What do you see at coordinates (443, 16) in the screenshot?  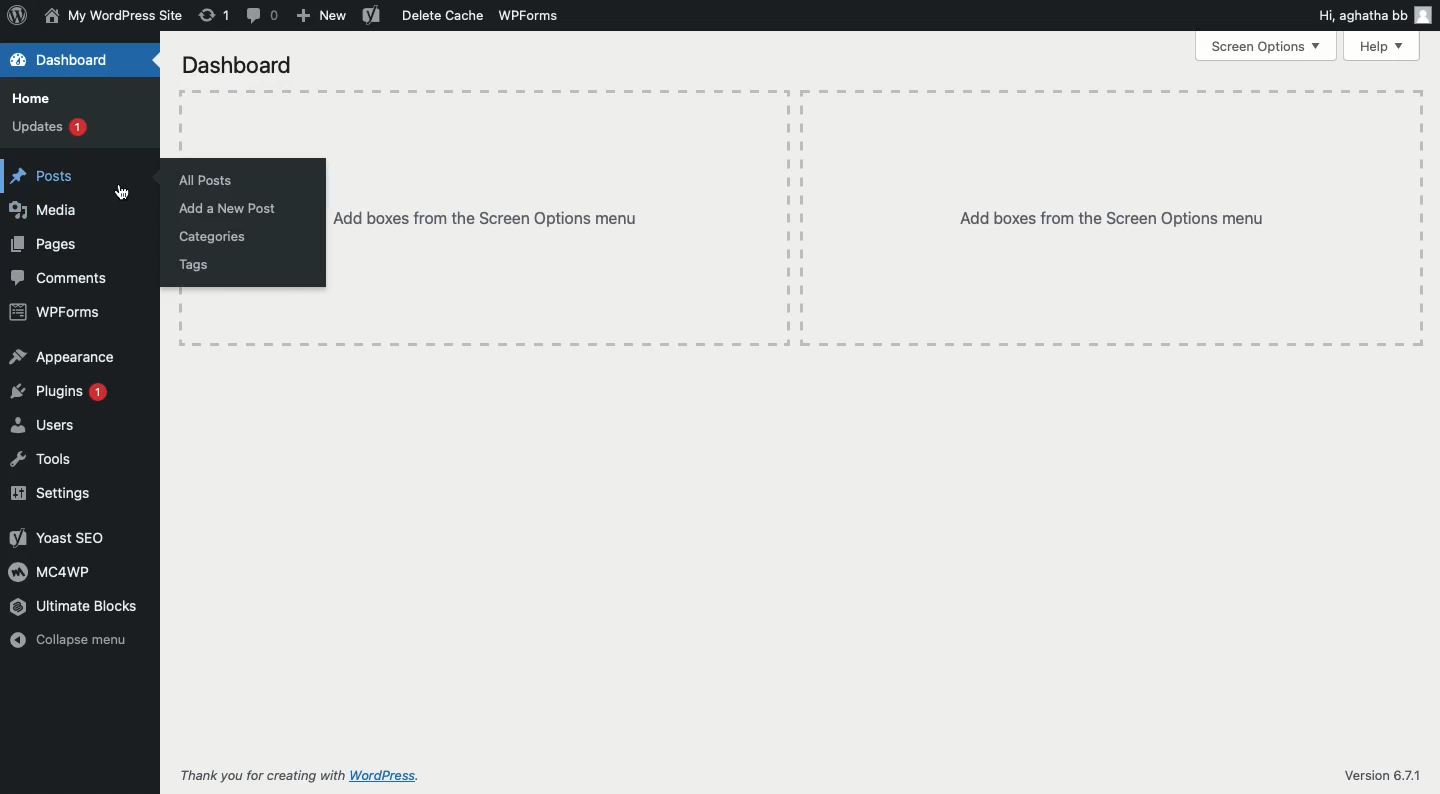 I see `Delete cache` at bounding box center [443, 16].